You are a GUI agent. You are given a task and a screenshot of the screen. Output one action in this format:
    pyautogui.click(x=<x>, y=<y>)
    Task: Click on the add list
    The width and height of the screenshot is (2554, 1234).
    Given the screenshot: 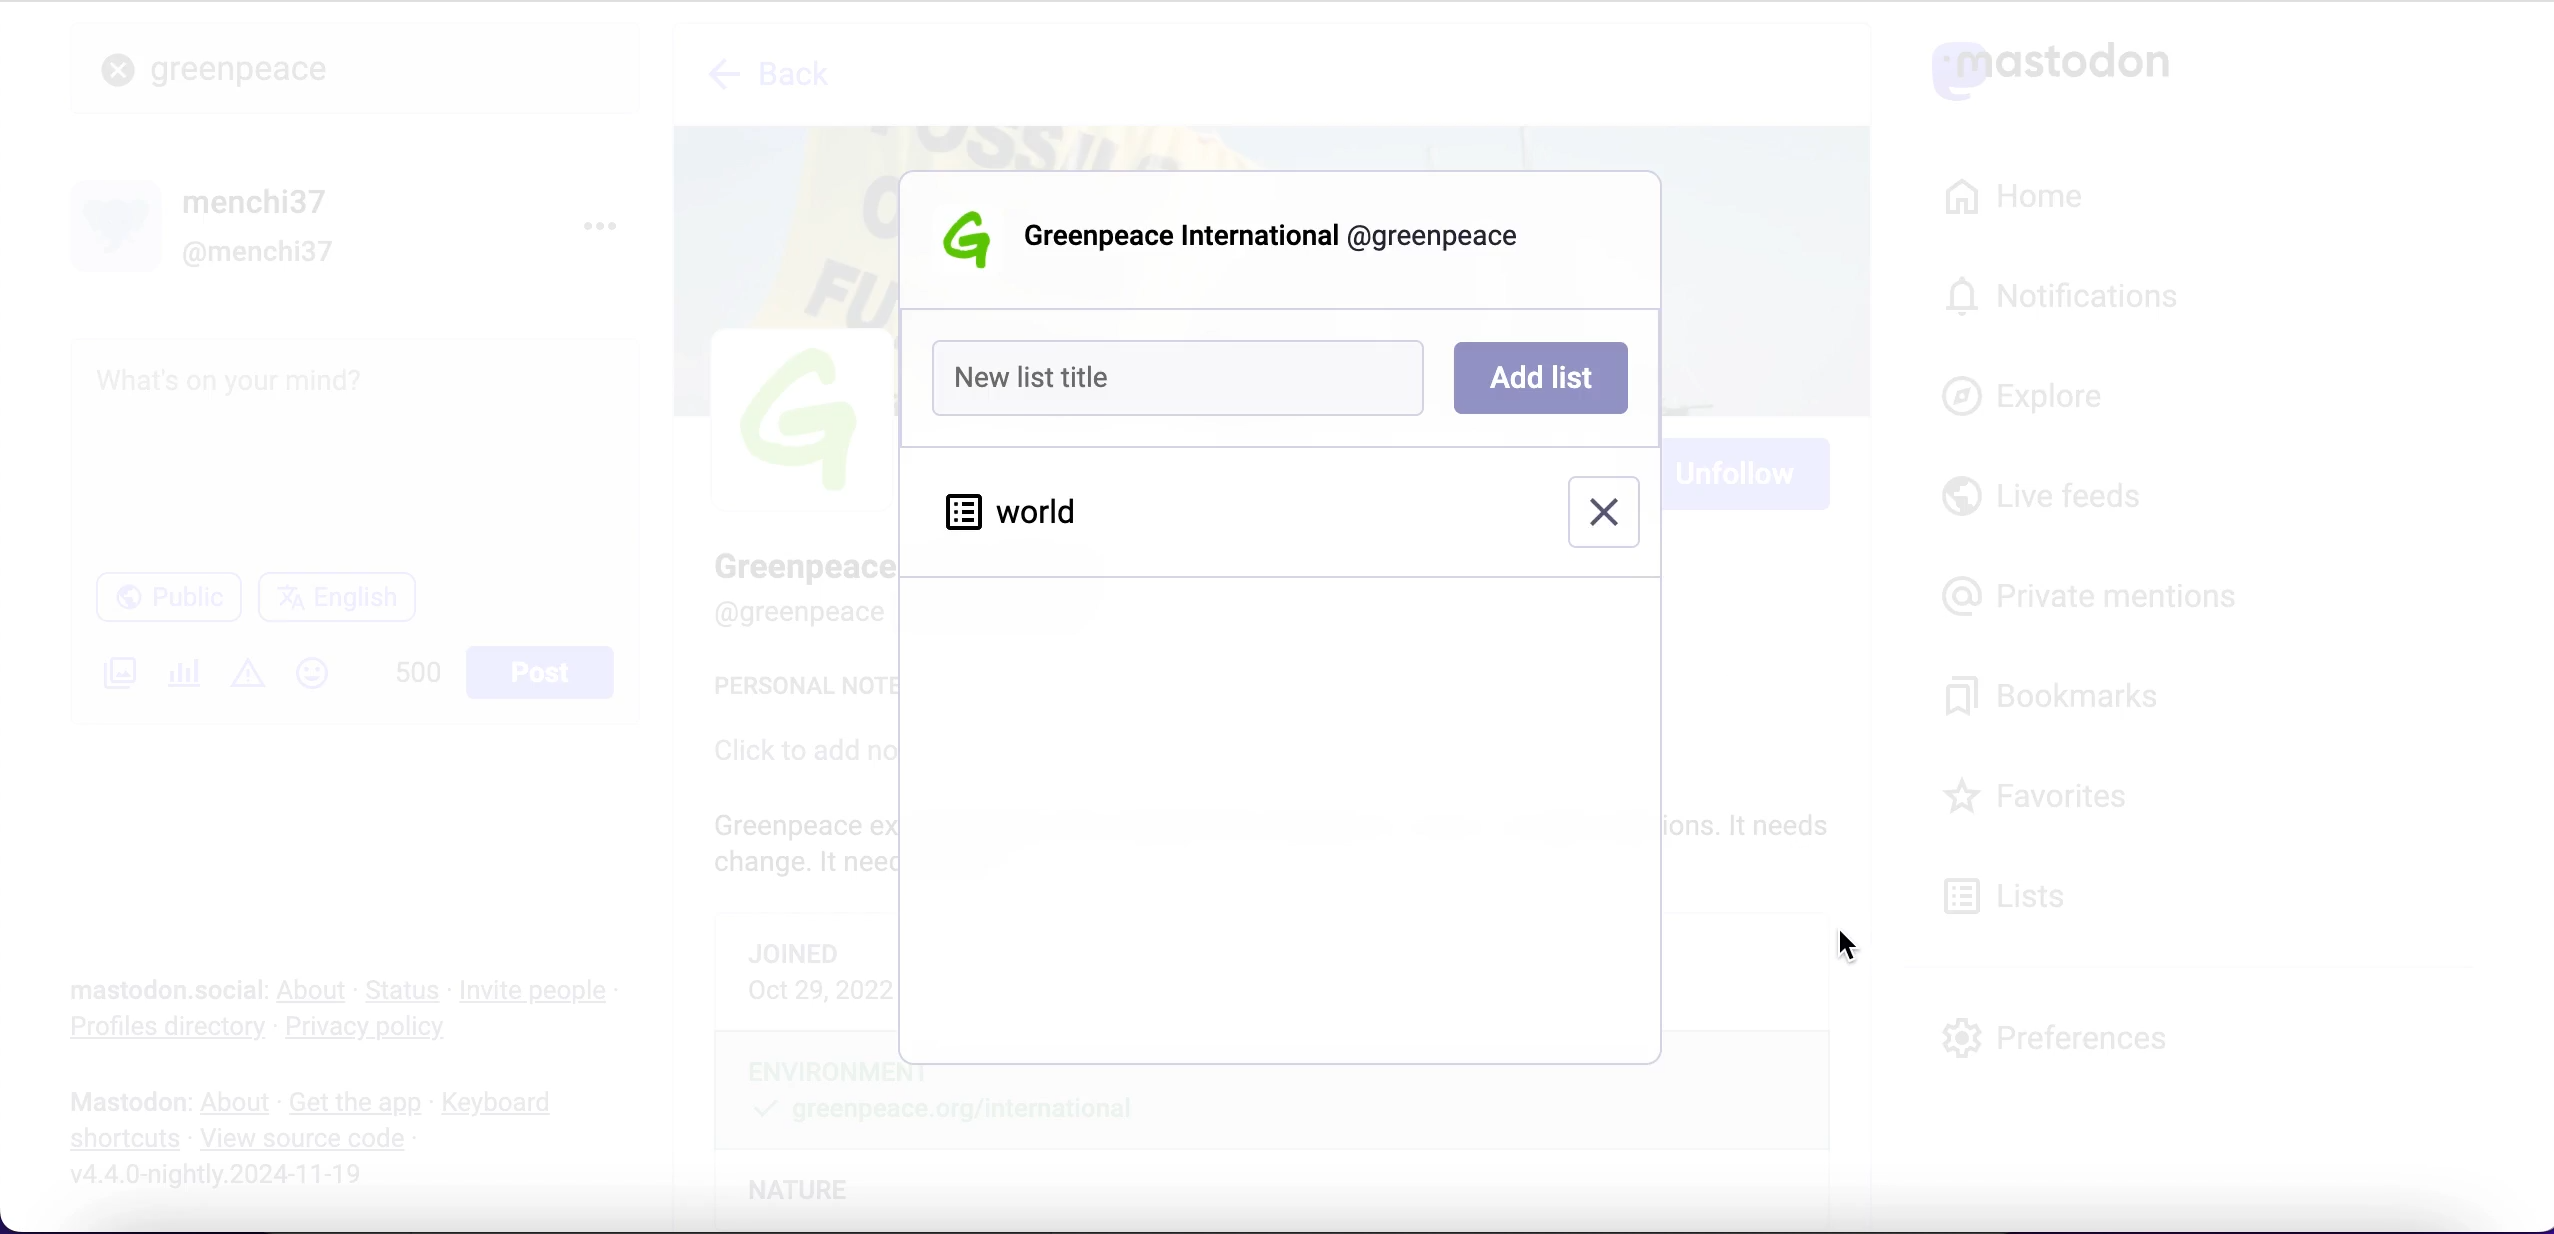 What is the action you would take?
    pyautogui.click(x=1541, y=380)
    